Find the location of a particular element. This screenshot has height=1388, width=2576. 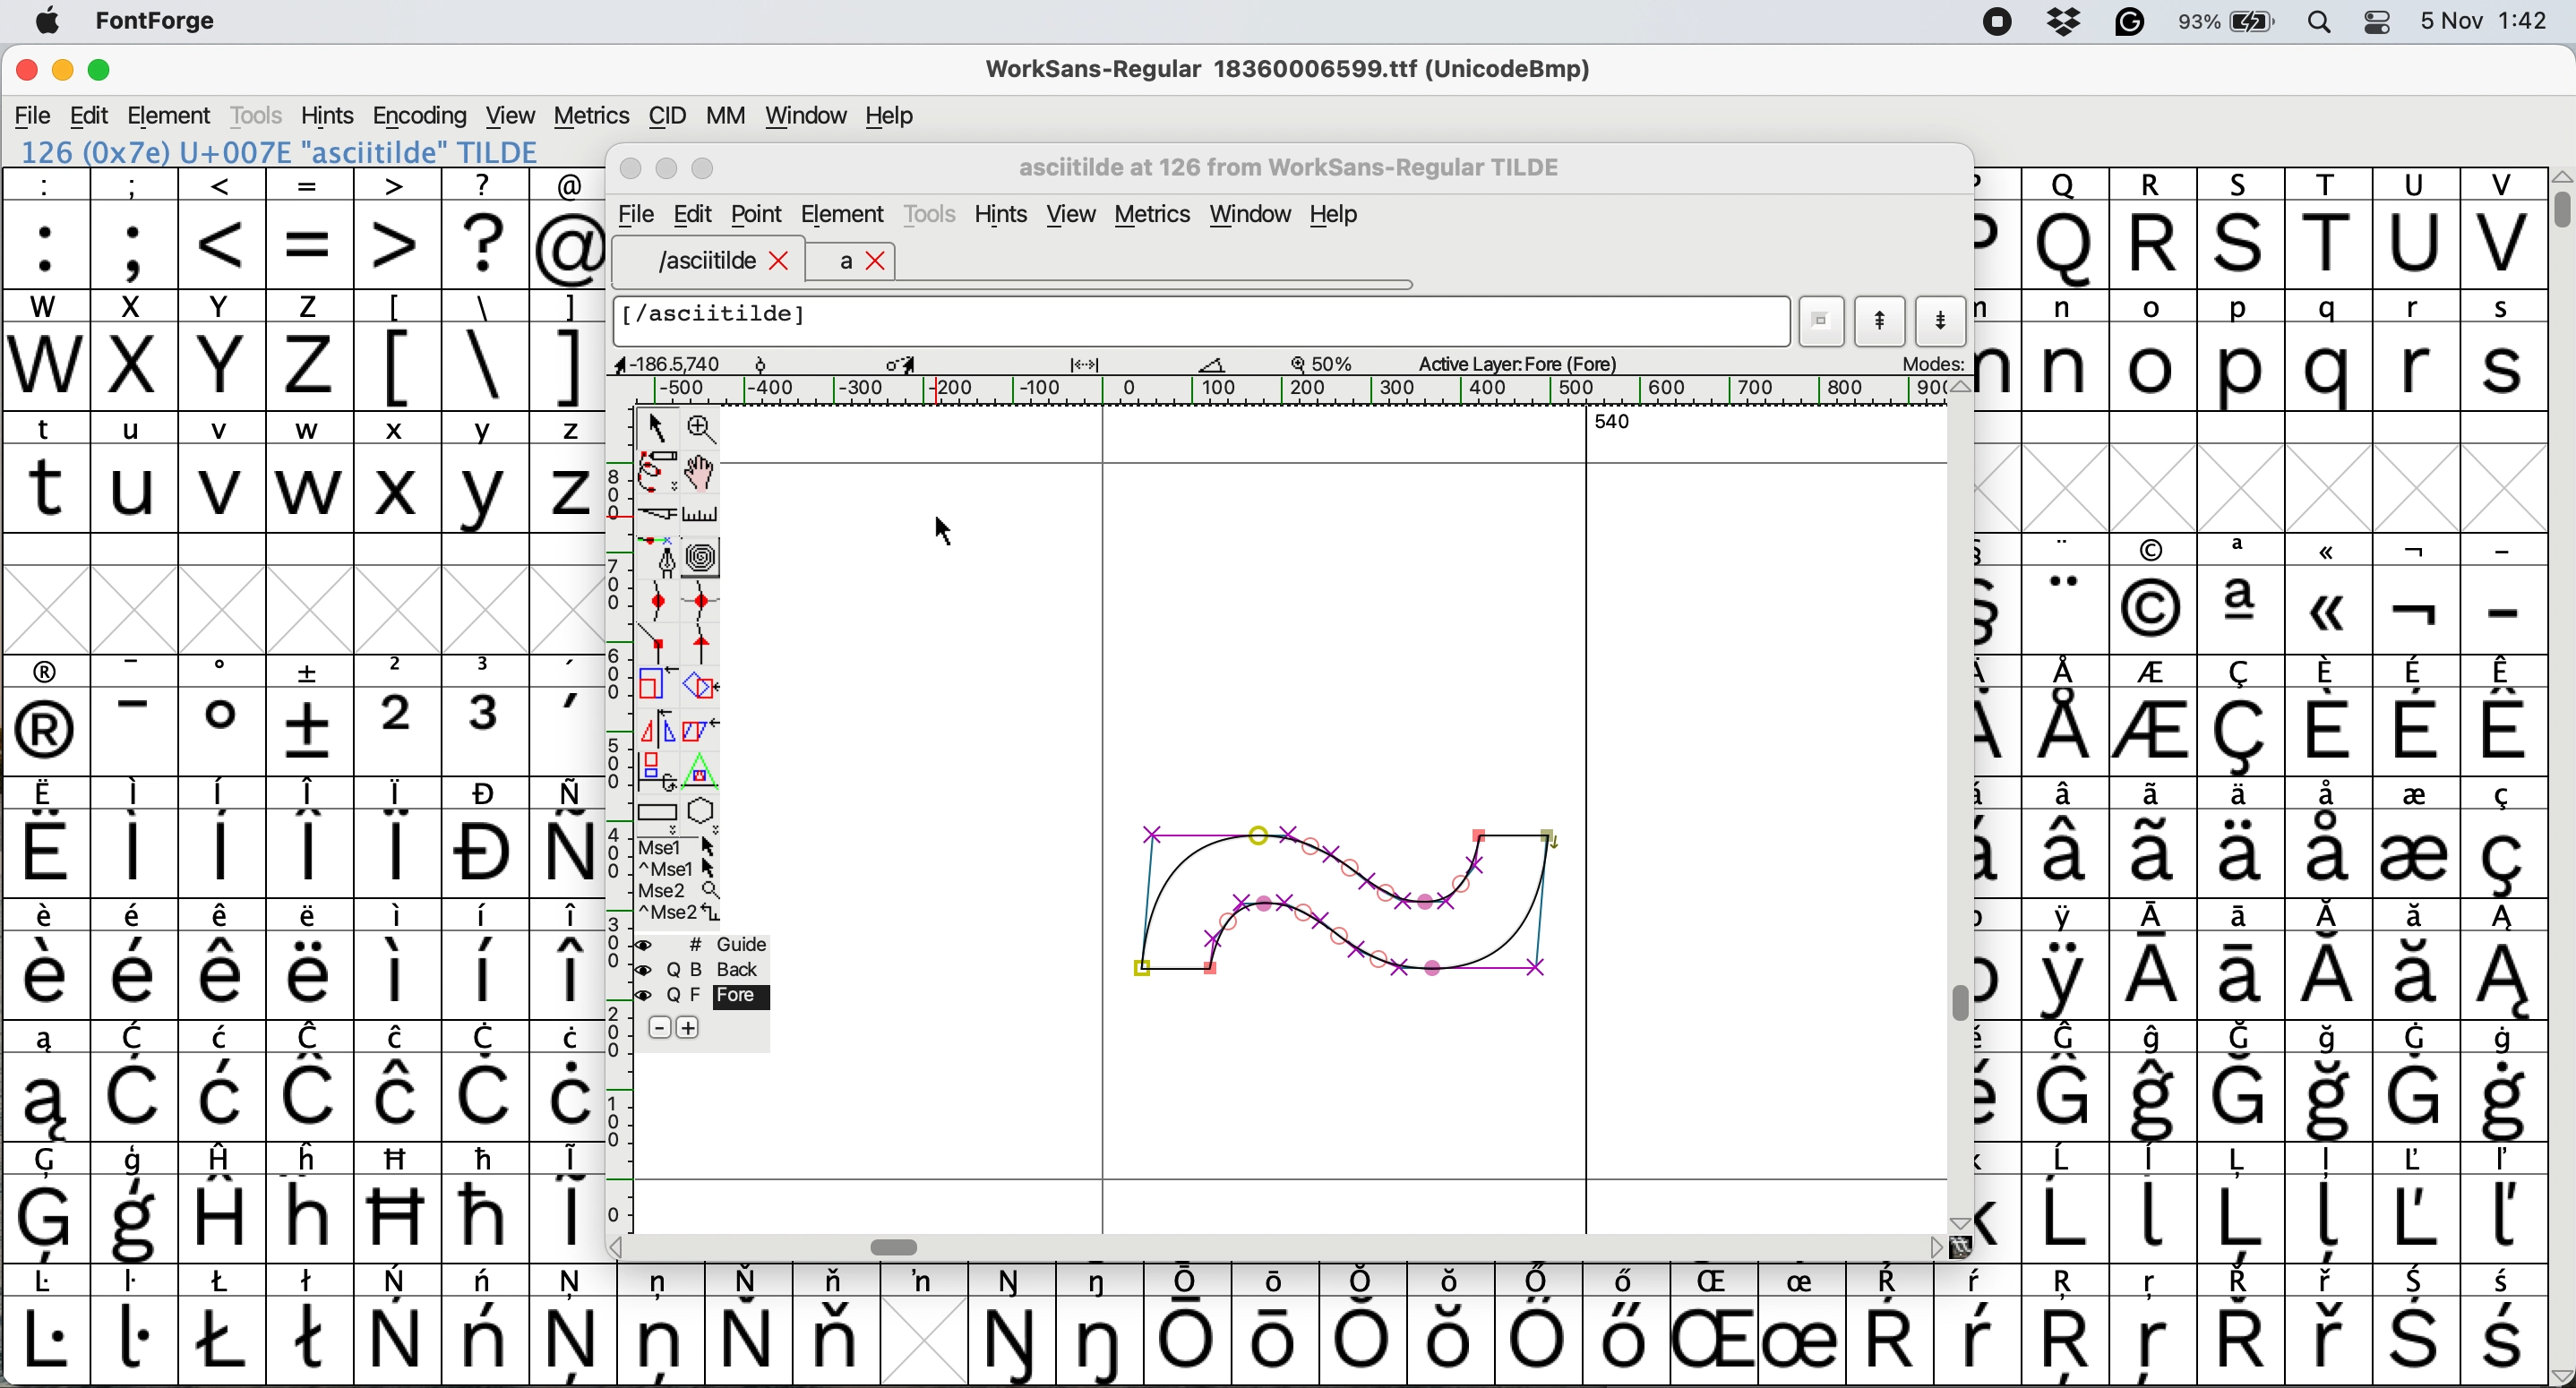

symbol is located at coordinates (1189, 1325).